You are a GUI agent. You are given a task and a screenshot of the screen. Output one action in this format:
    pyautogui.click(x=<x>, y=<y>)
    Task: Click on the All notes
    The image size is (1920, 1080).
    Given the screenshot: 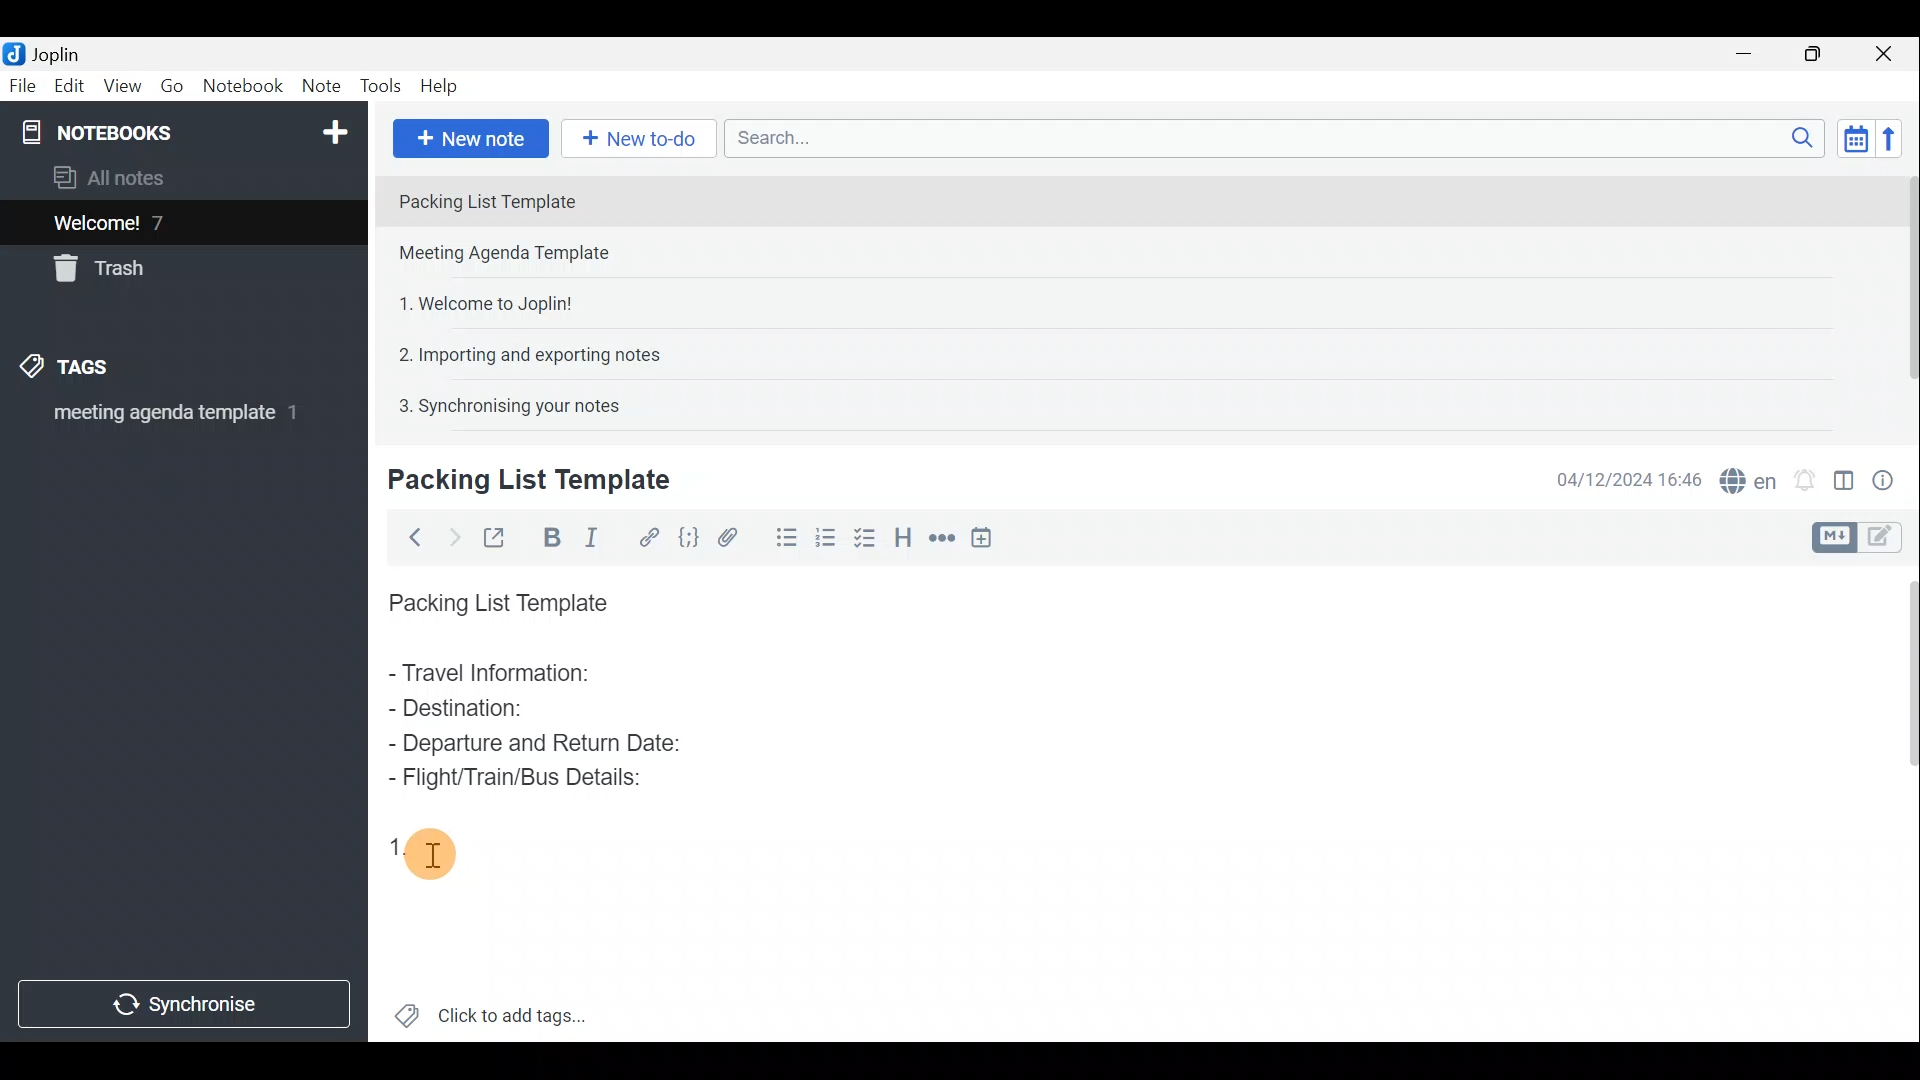 What is the action you would take?
    pyautogui.click(x=116, y=177)
    